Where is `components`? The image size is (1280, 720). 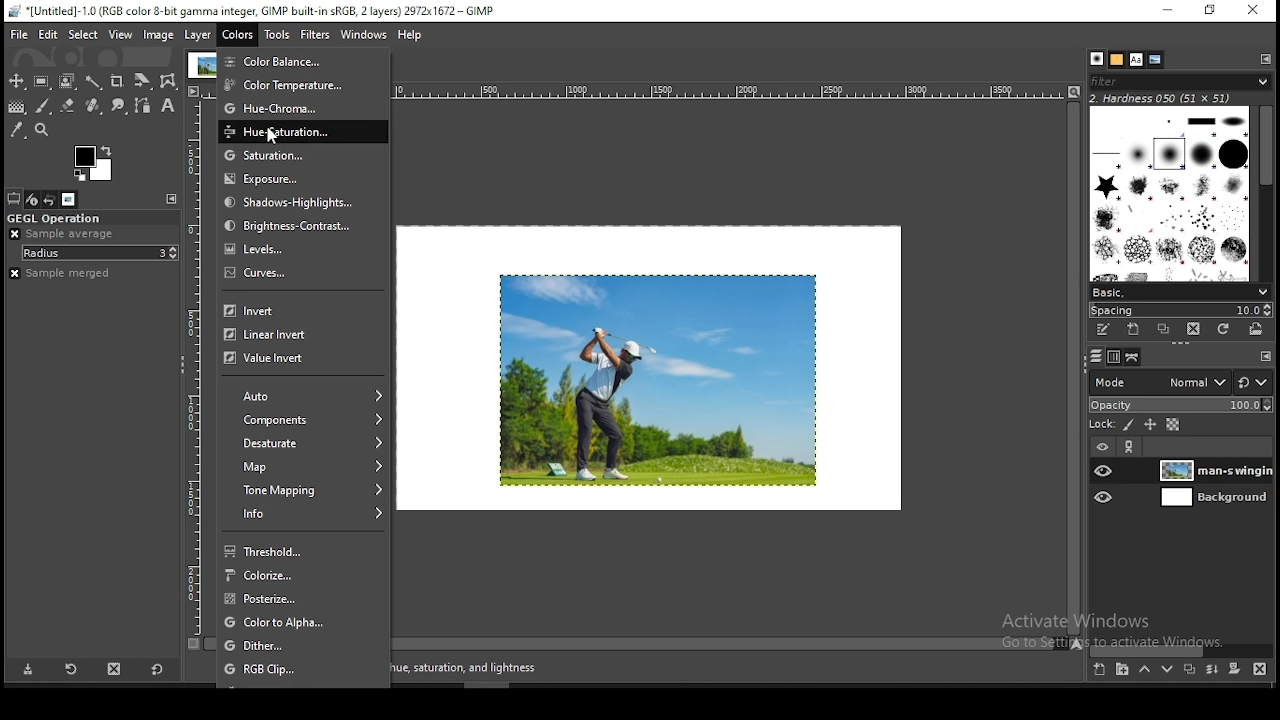 components is located at coordinates (306, 421).